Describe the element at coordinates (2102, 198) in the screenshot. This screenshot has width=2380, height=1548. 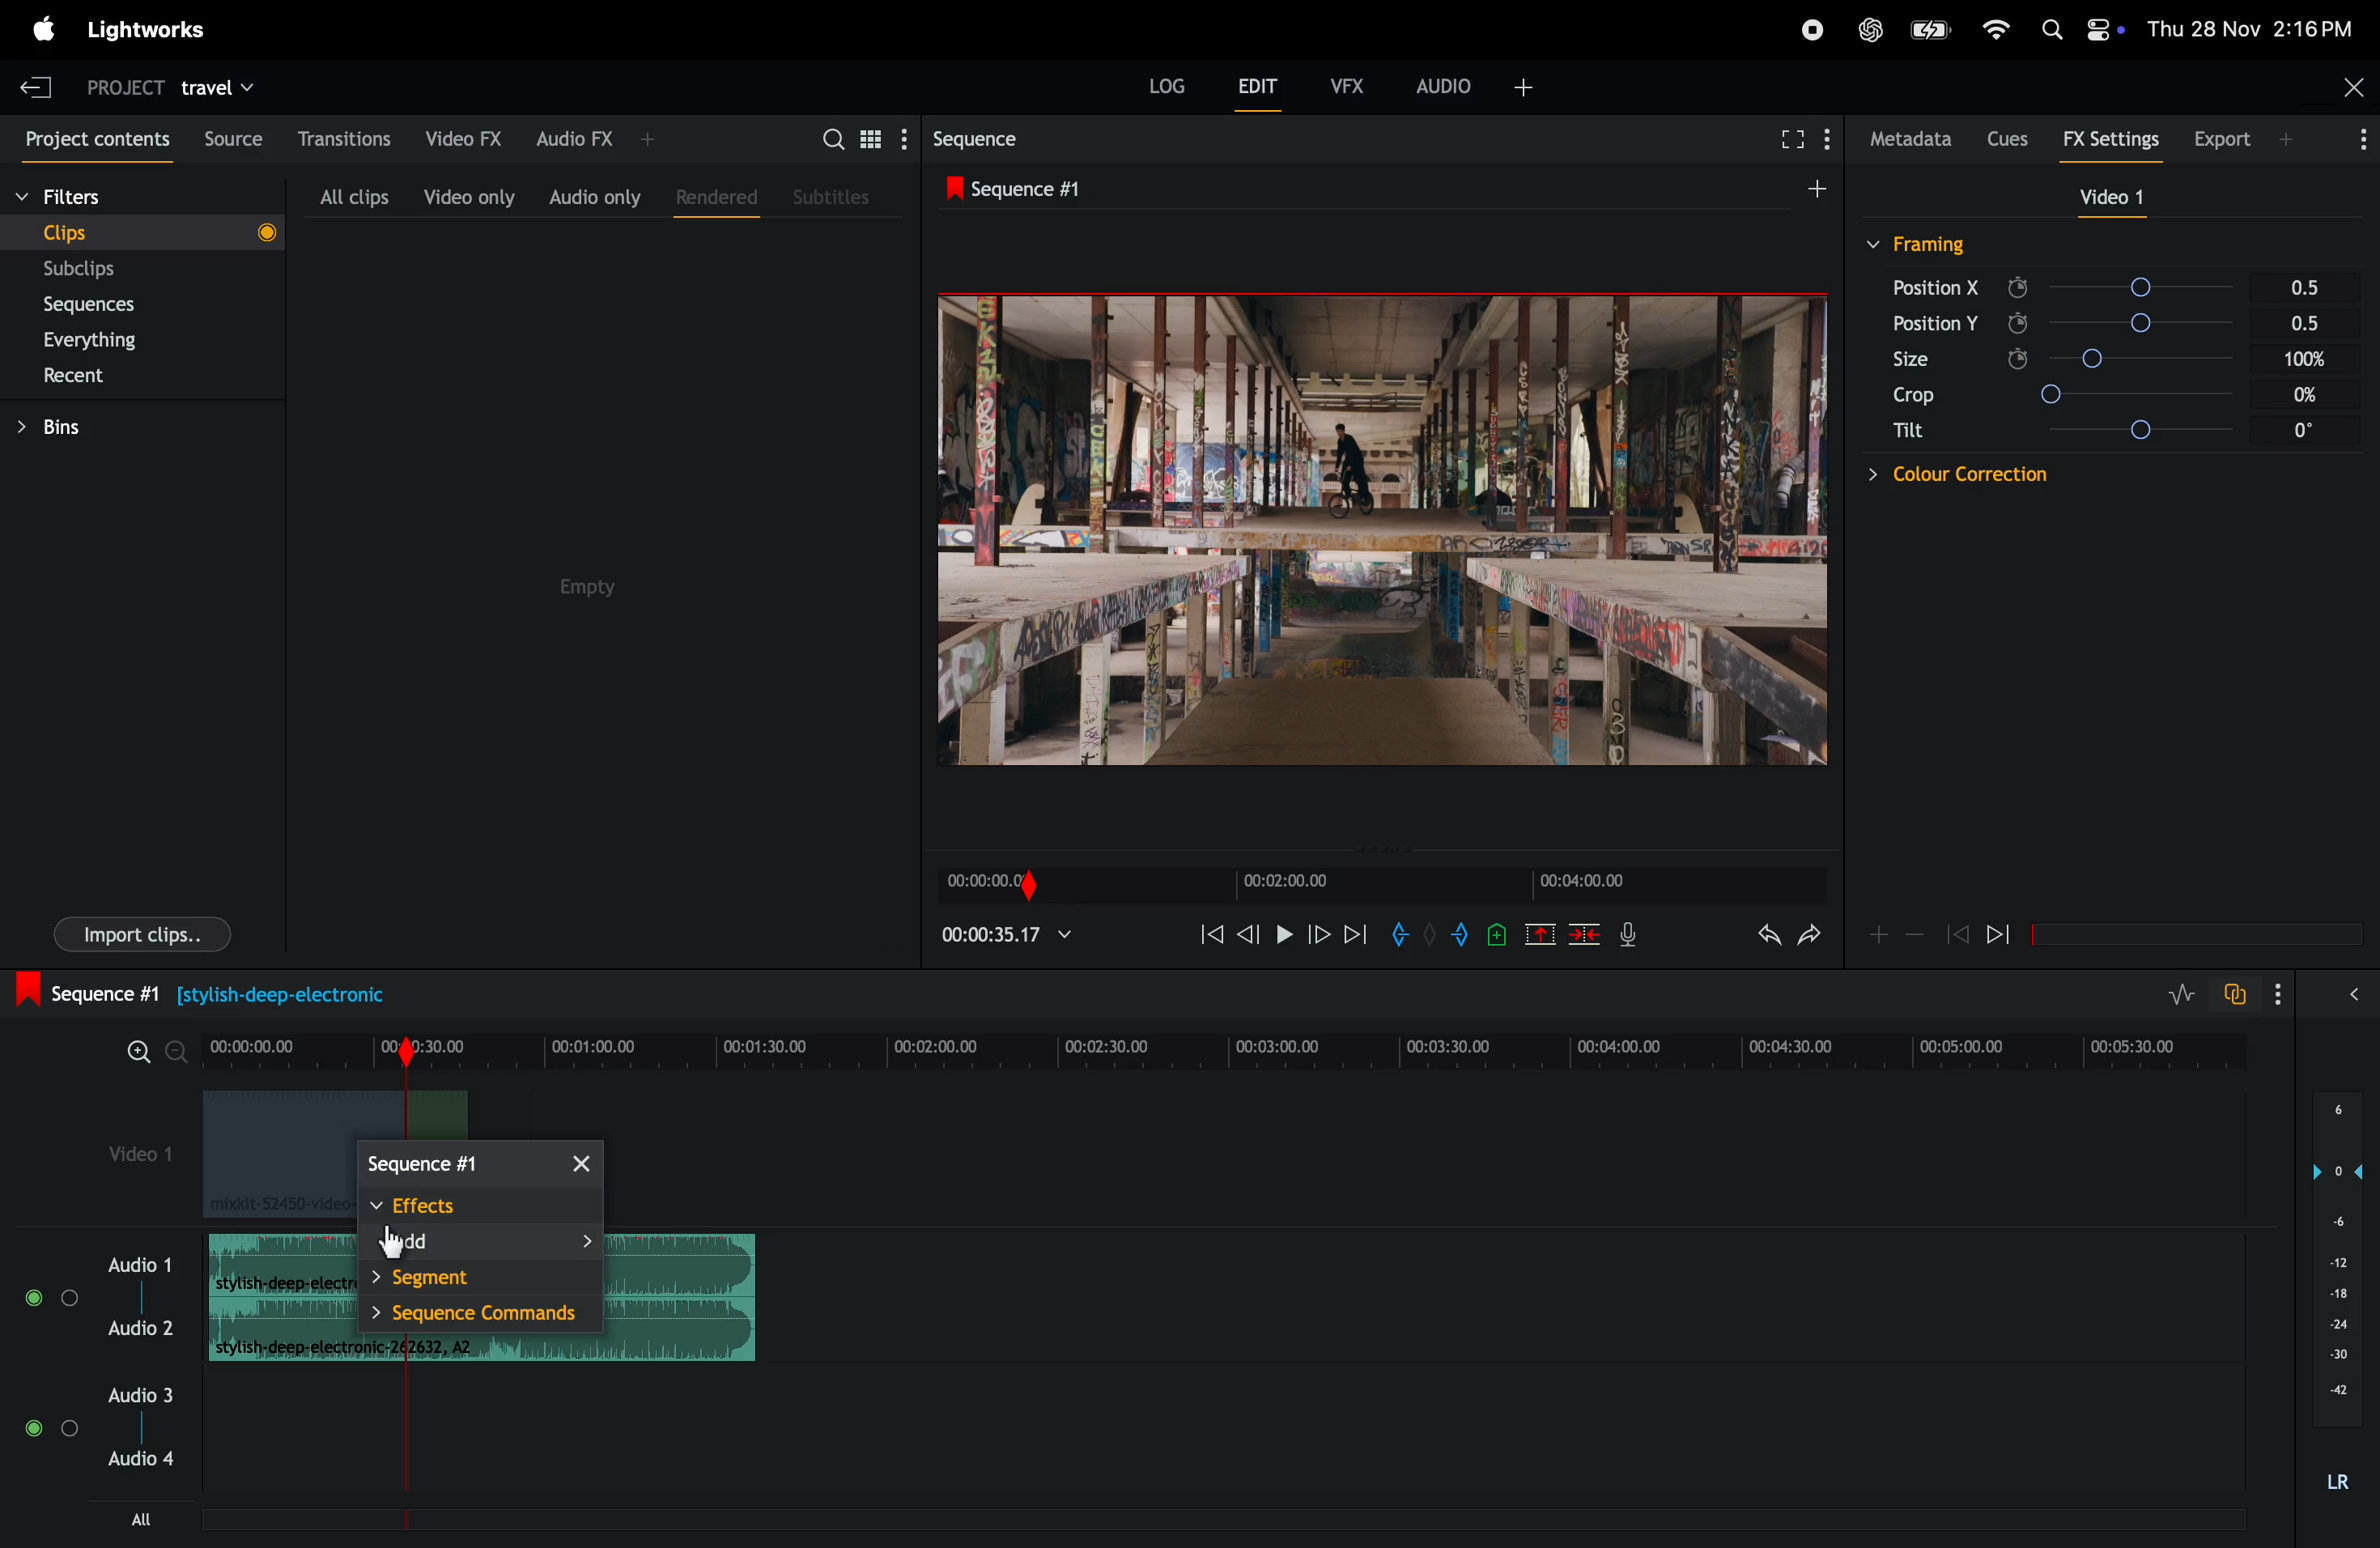
I see `video` at that location.